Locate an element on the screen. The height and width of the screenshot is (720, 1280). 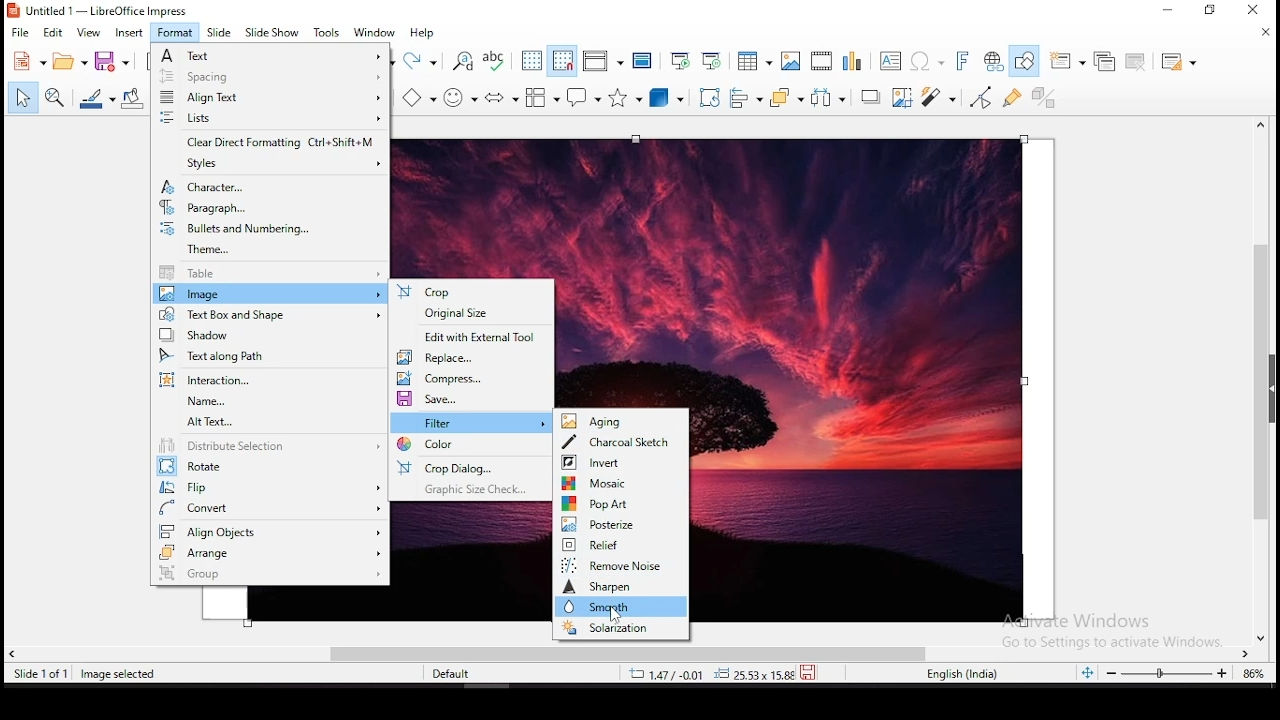
filter is located at coordinates (937, 97).